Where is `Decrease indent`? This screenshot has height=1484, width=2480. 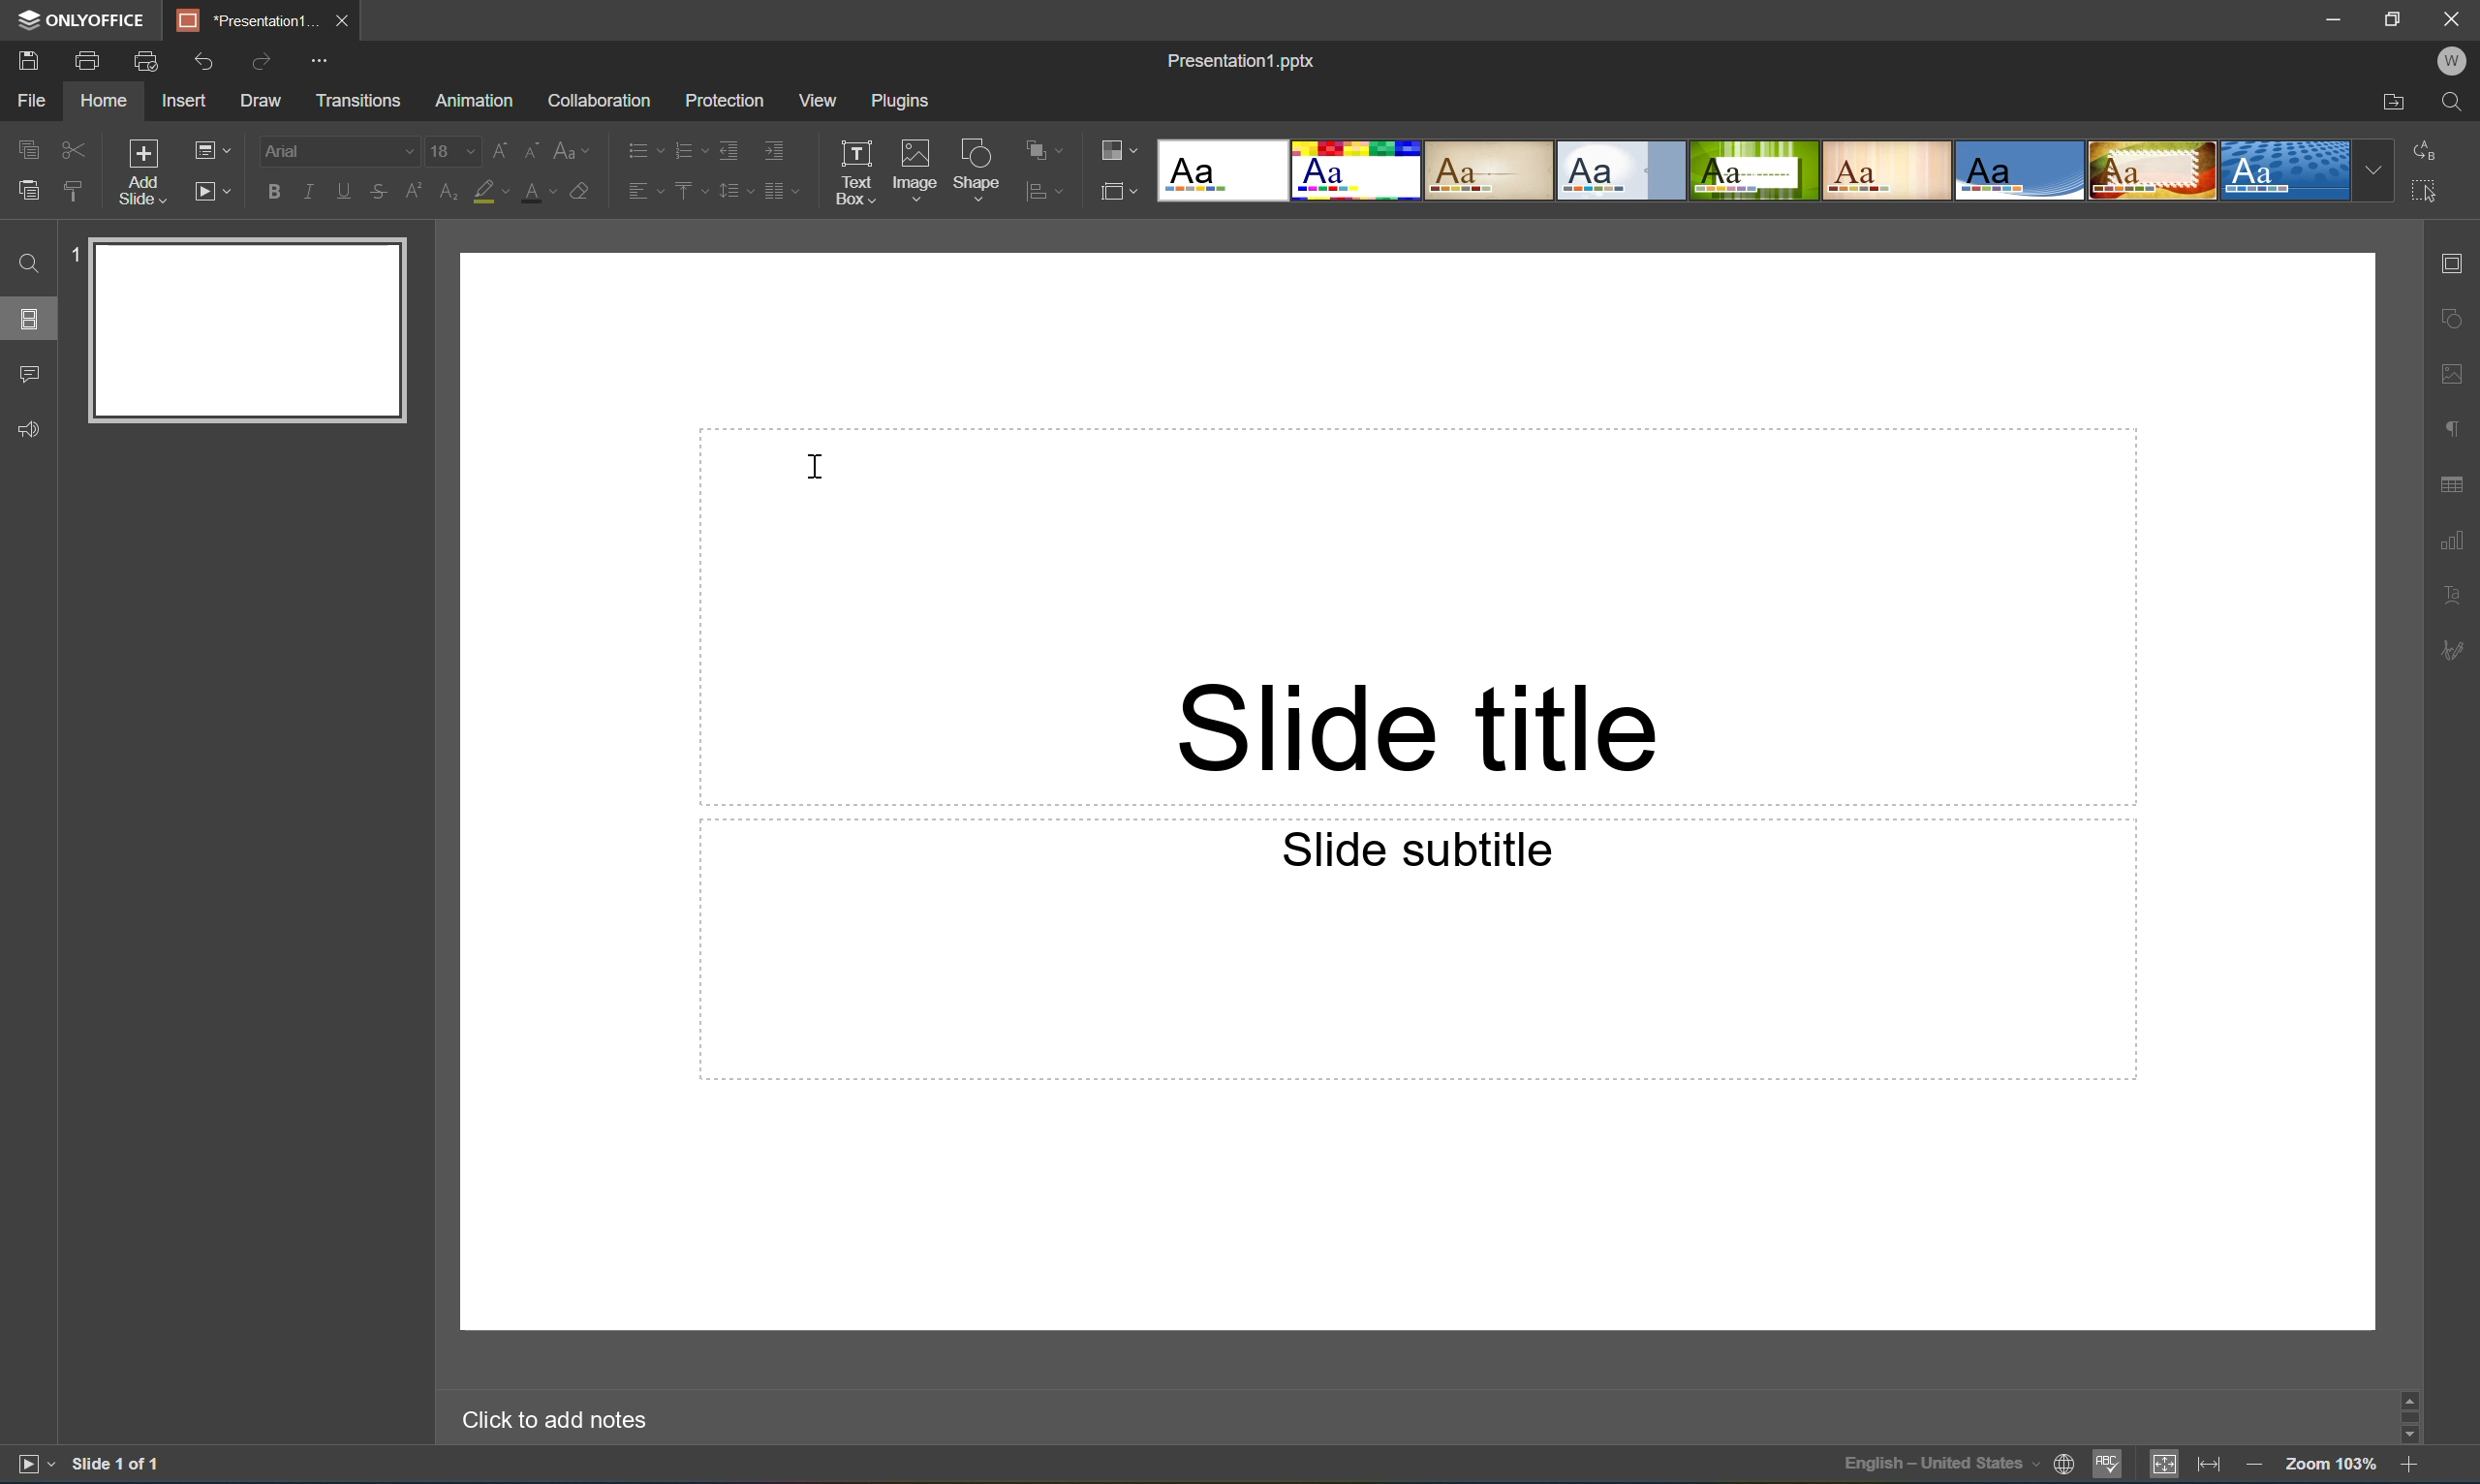
Decrease indent is located at coordinates (732, 152).